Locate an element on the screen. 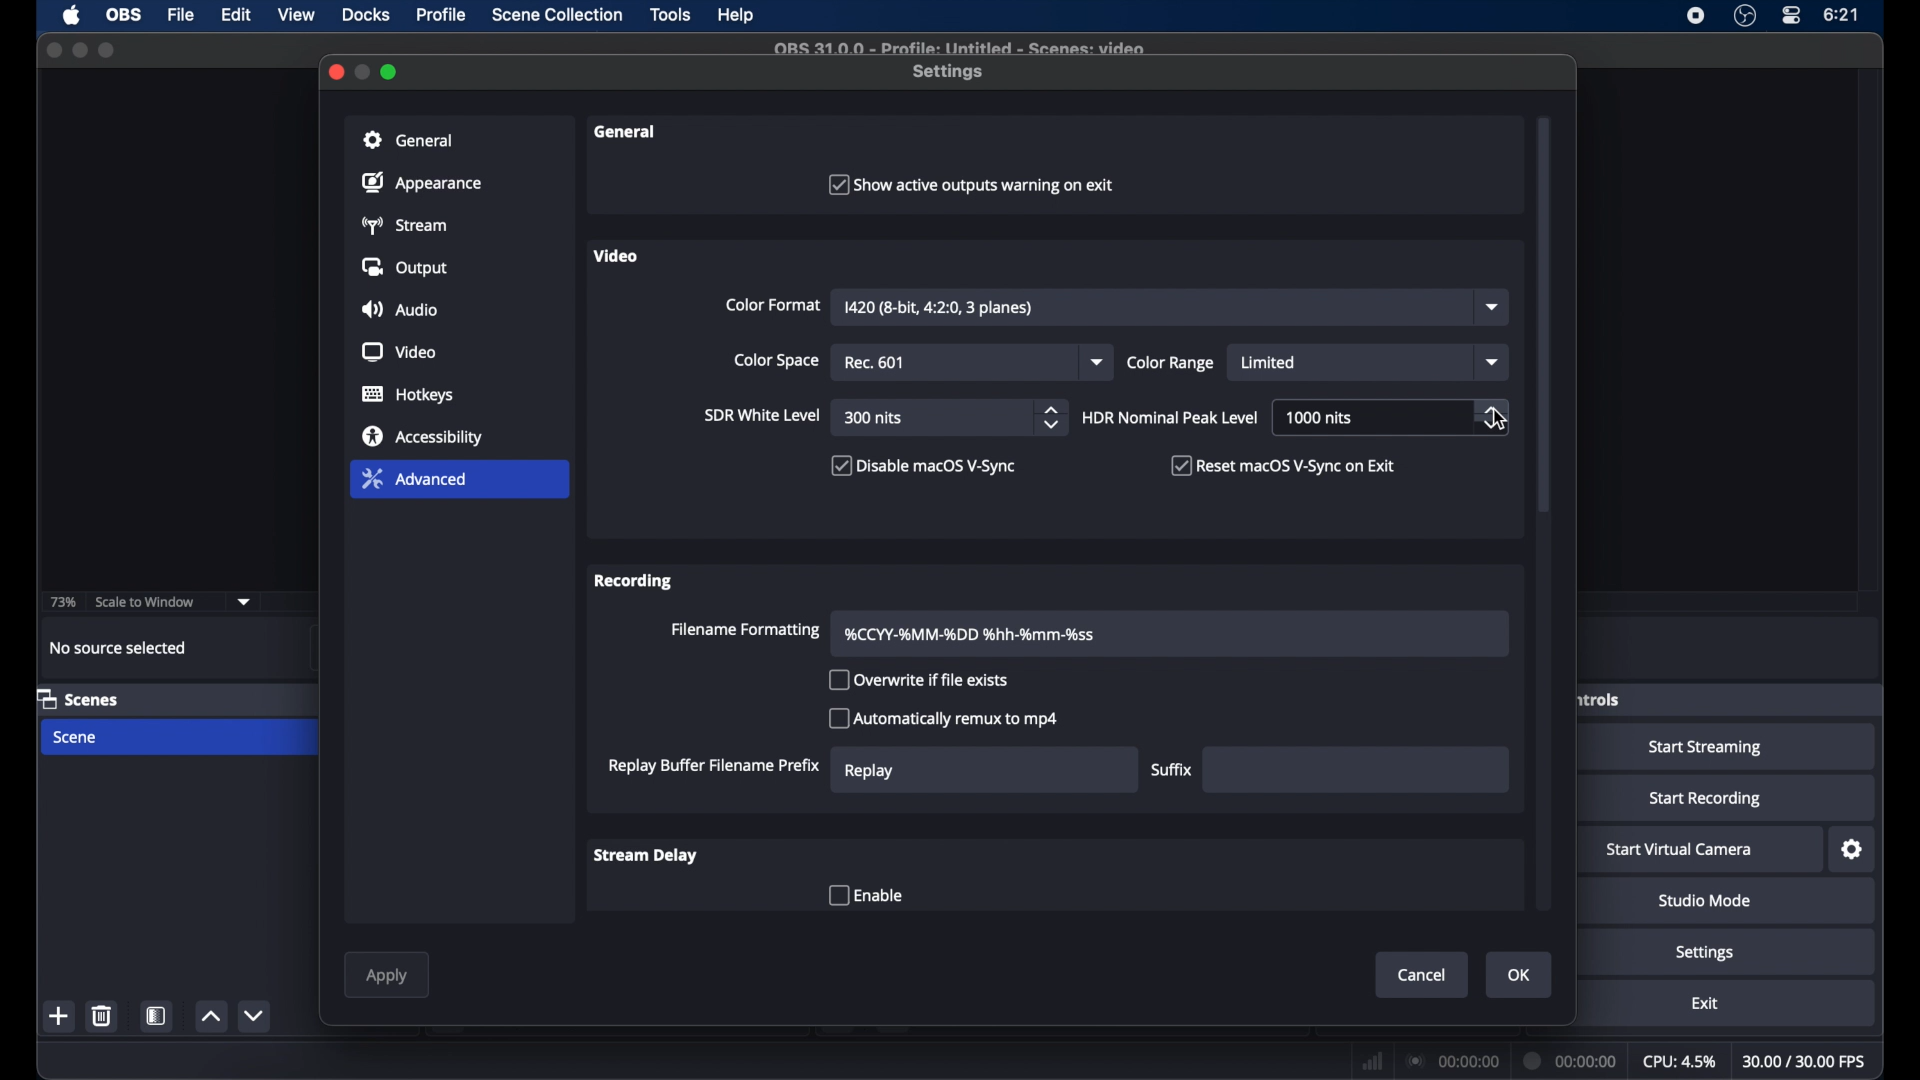 The width and height of the screenshot is (1920, 1080). advanced is located at coordinates (414, 478).